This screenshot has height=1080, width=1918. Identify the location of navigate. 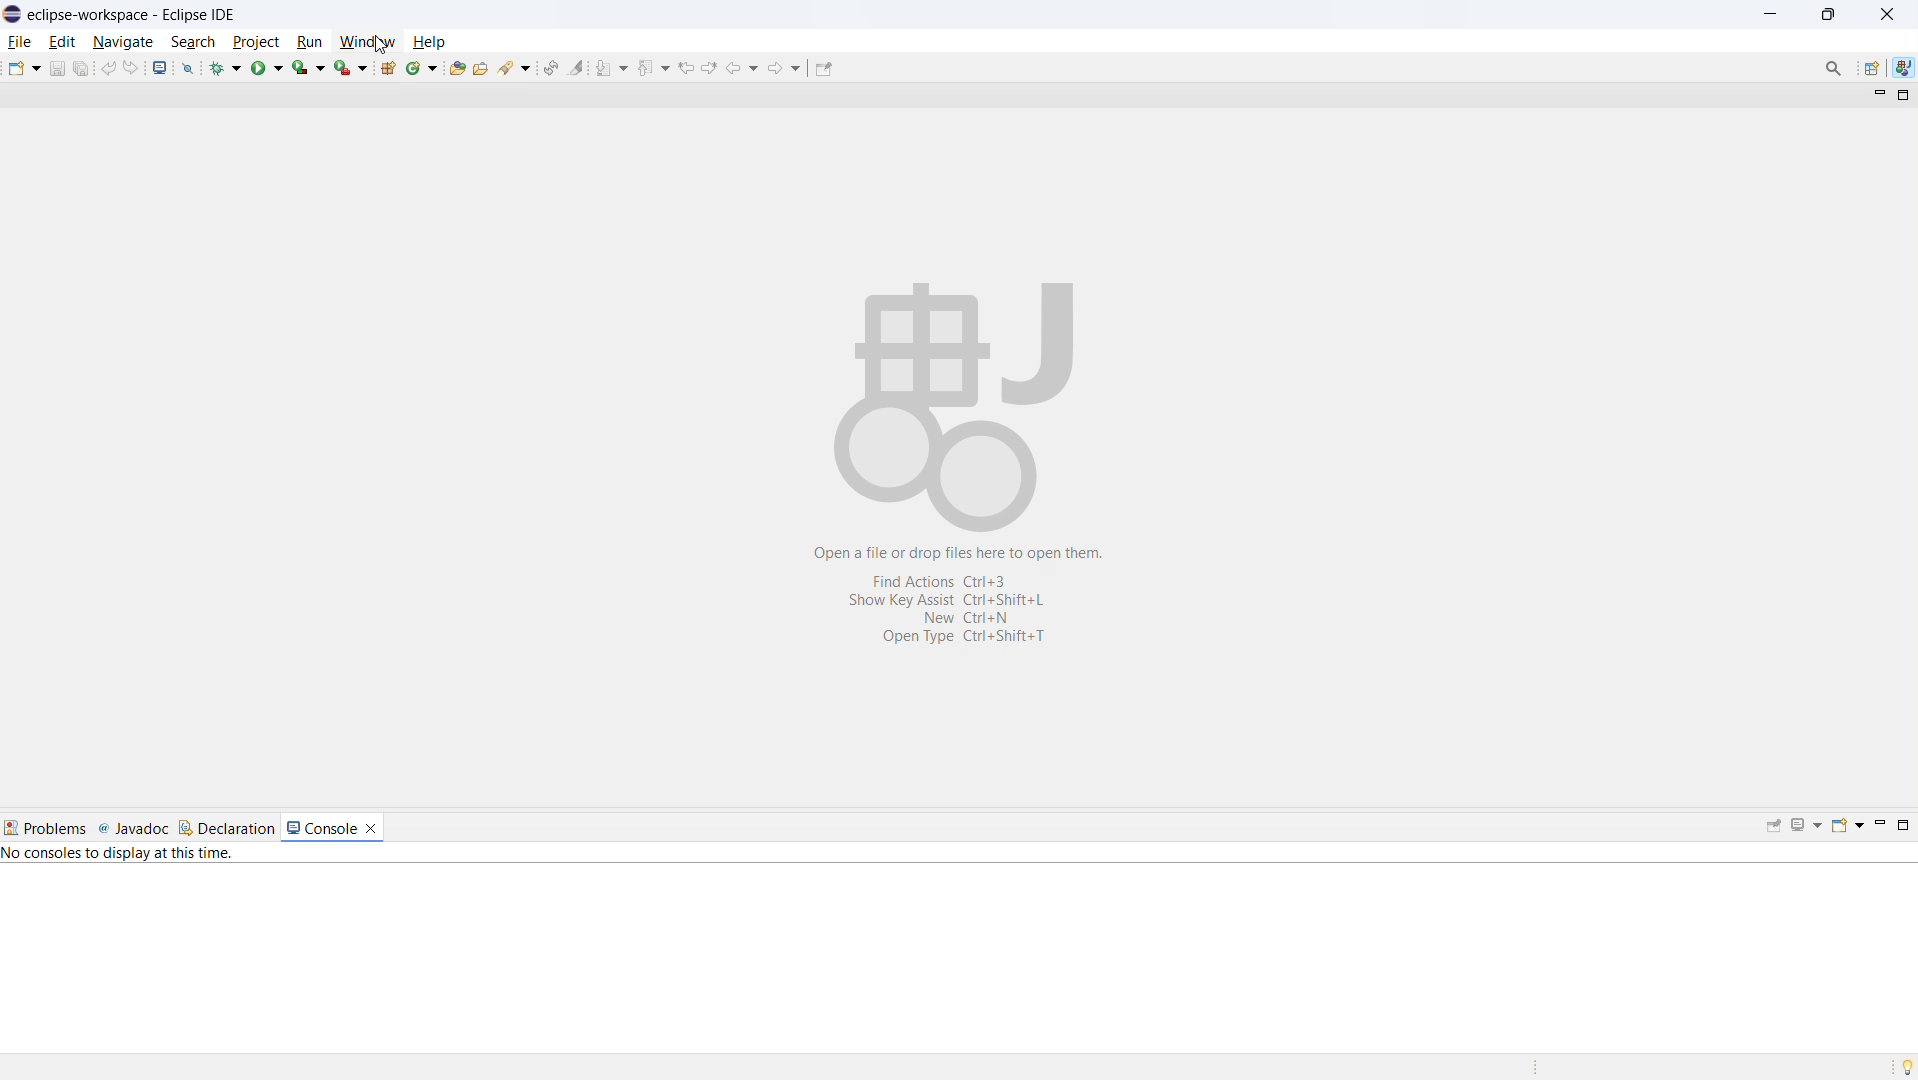
(123, 41).